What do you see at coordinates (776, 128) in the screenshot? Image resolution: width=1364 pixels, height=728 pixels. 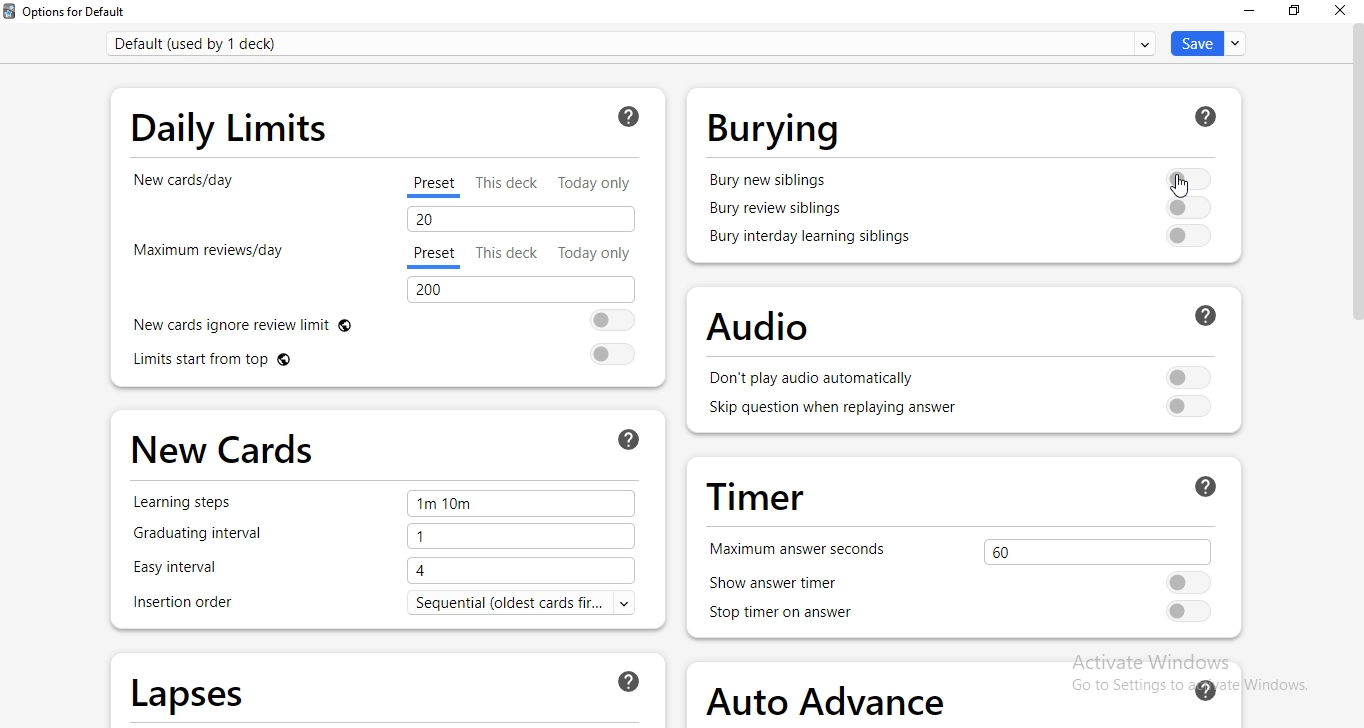 I see `burying` at bounding box center [776, 128].